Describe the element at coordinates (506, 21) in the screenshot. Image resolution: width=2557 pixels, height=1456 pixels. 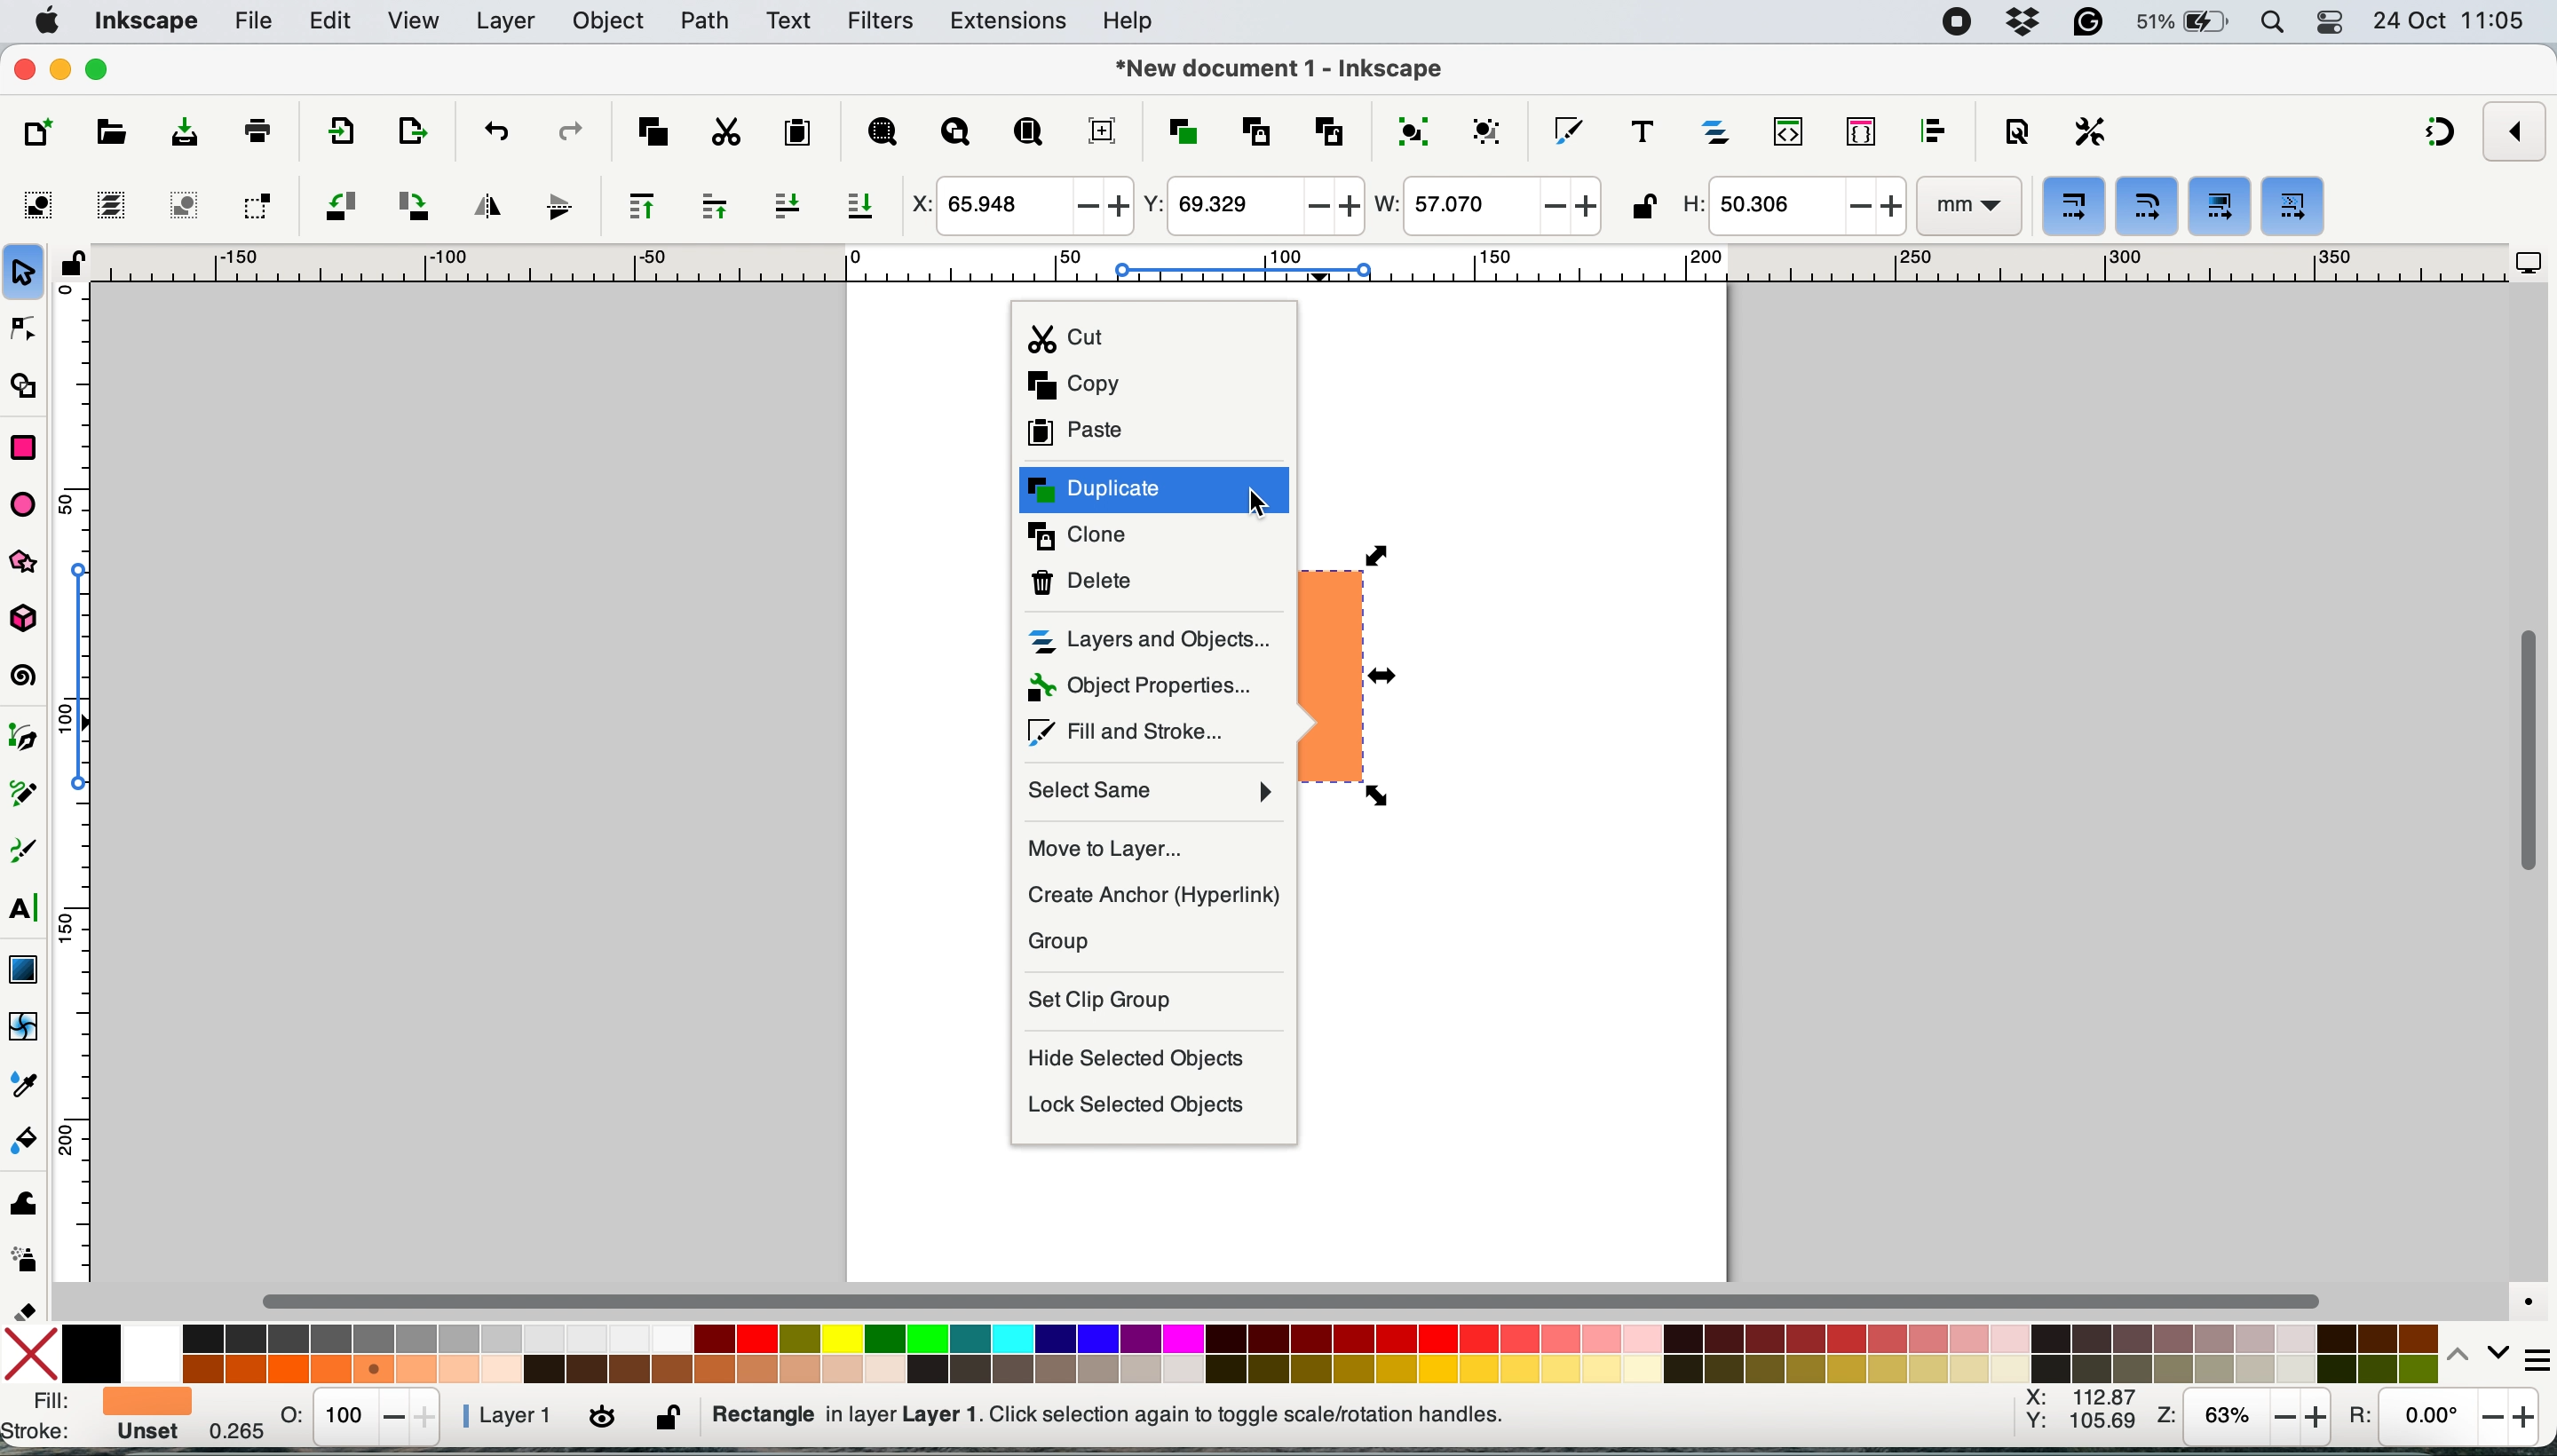
I see `layers` at that location.